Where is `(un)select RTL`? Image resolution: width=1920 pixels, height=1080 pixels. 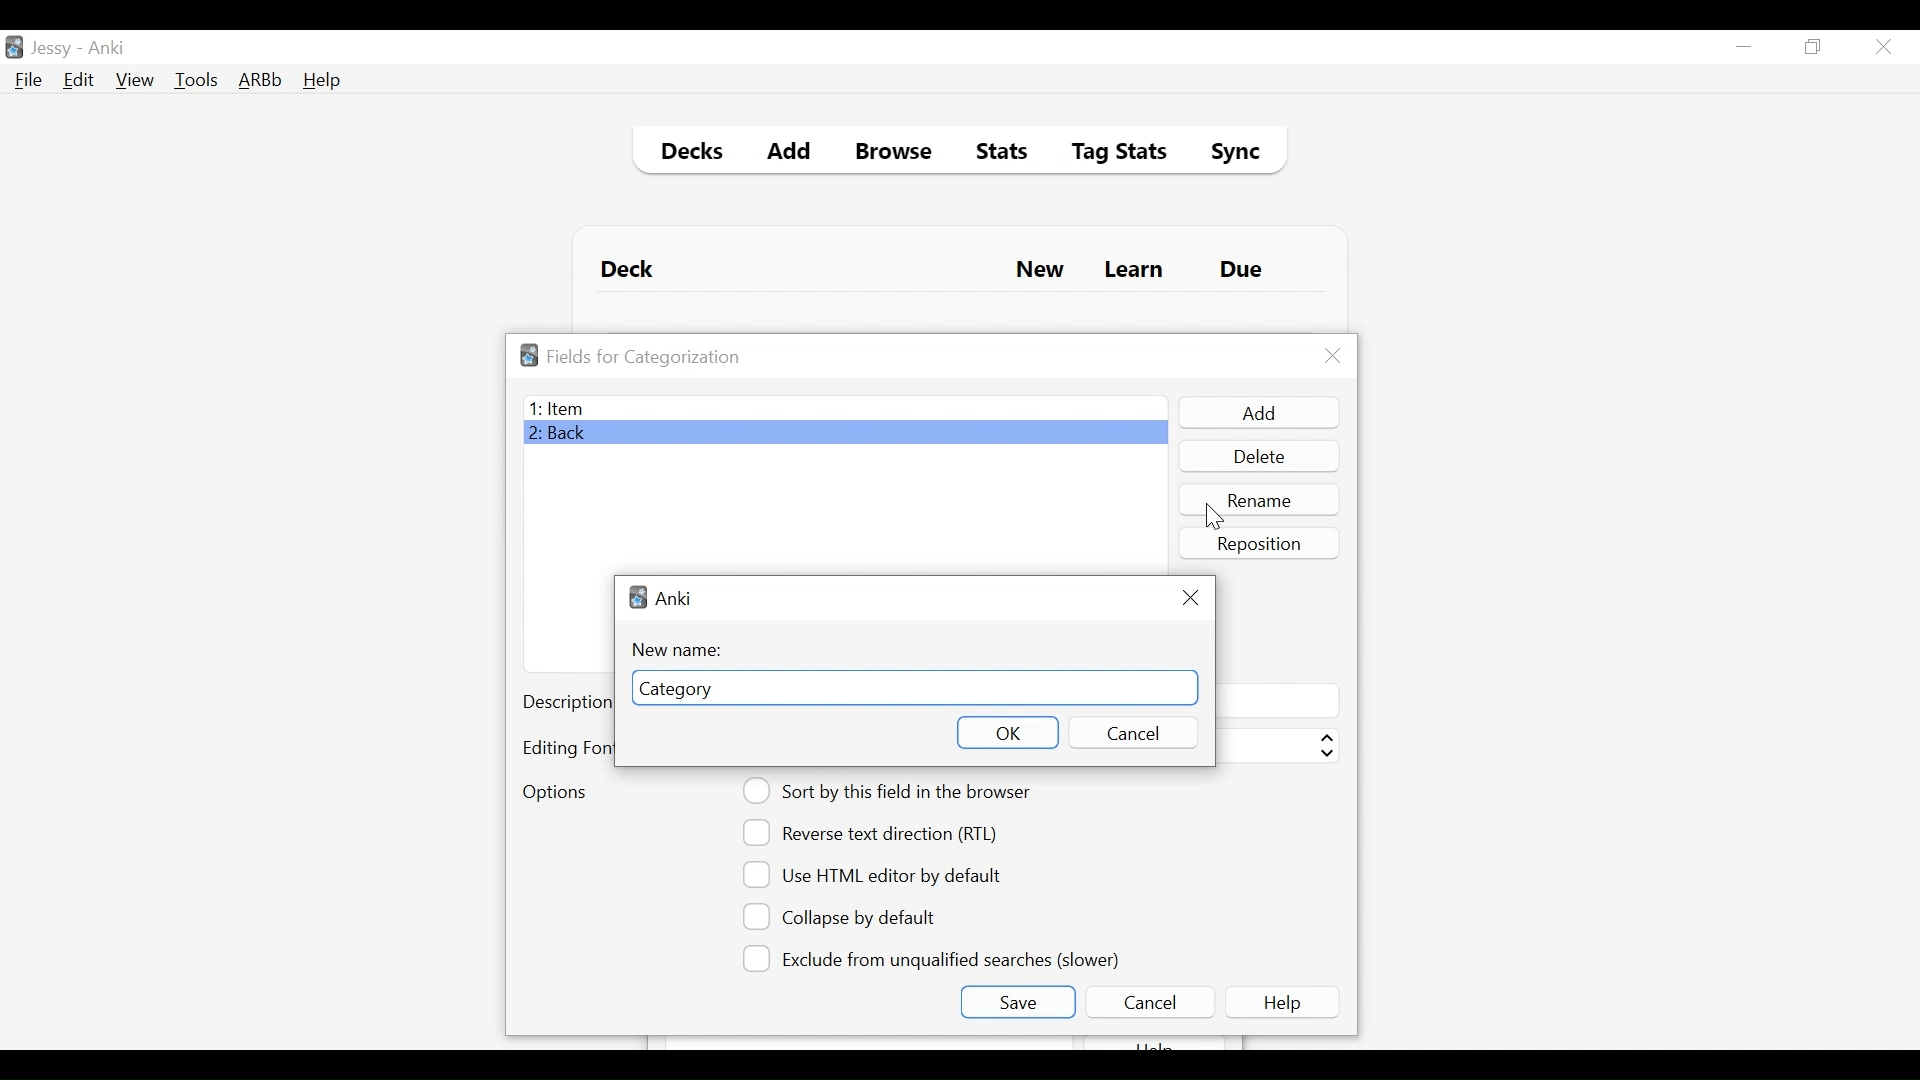
(un)select RTL is located at coordinates (879, 833).